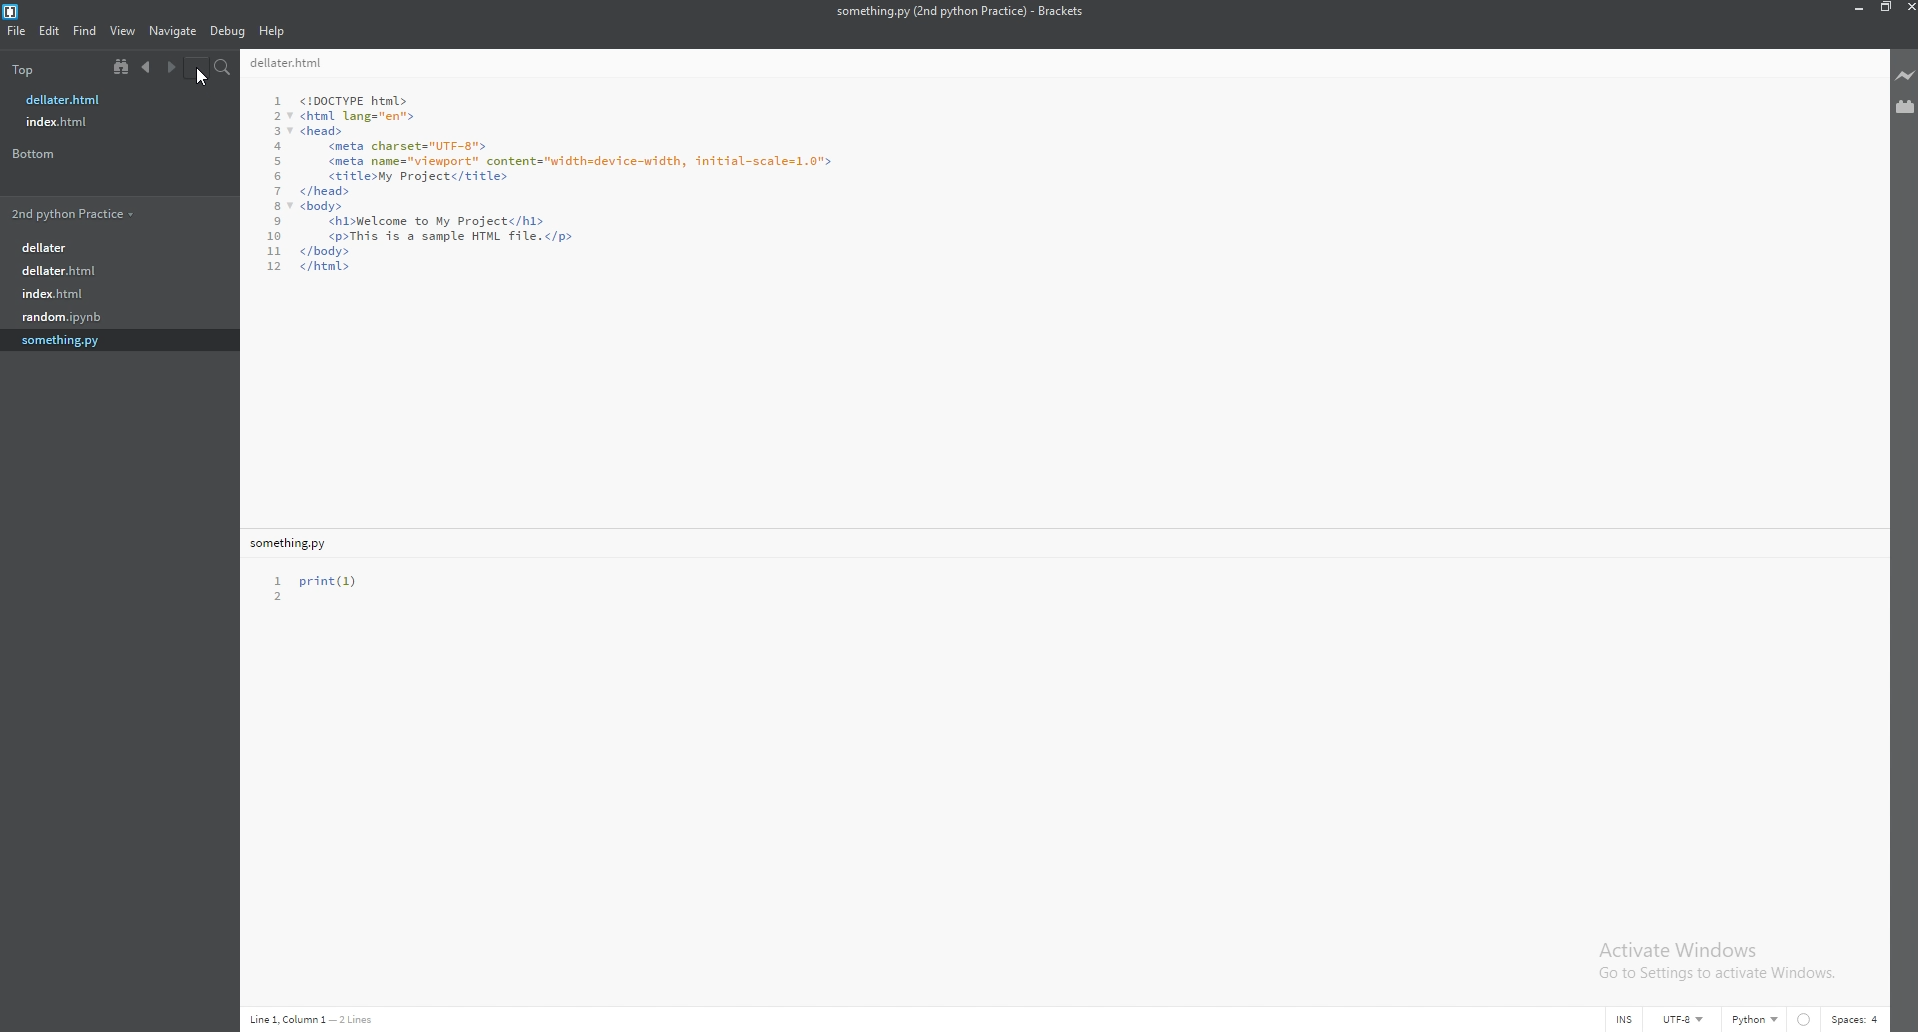 The height and width of the screenshot is (1032, 1918). I want to click on cursor mode, so click(1624, 1019).